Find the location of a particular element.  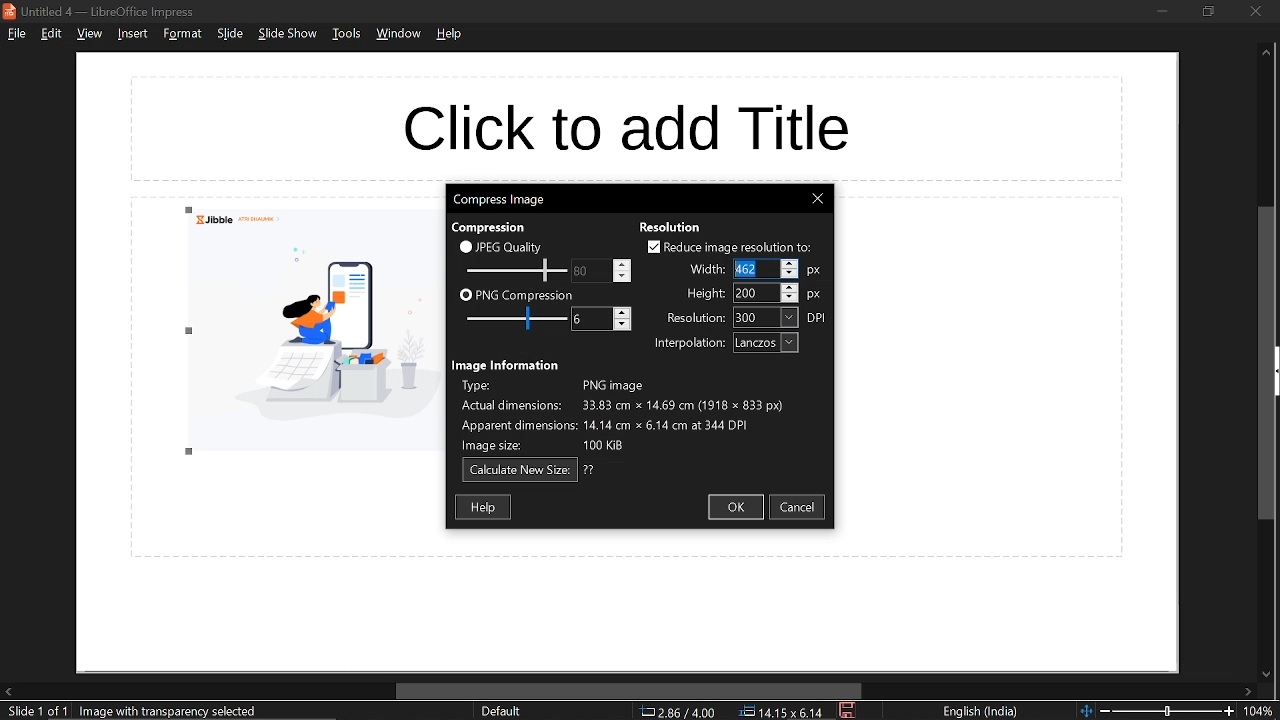

space for title is located at coordinates (629, 127).